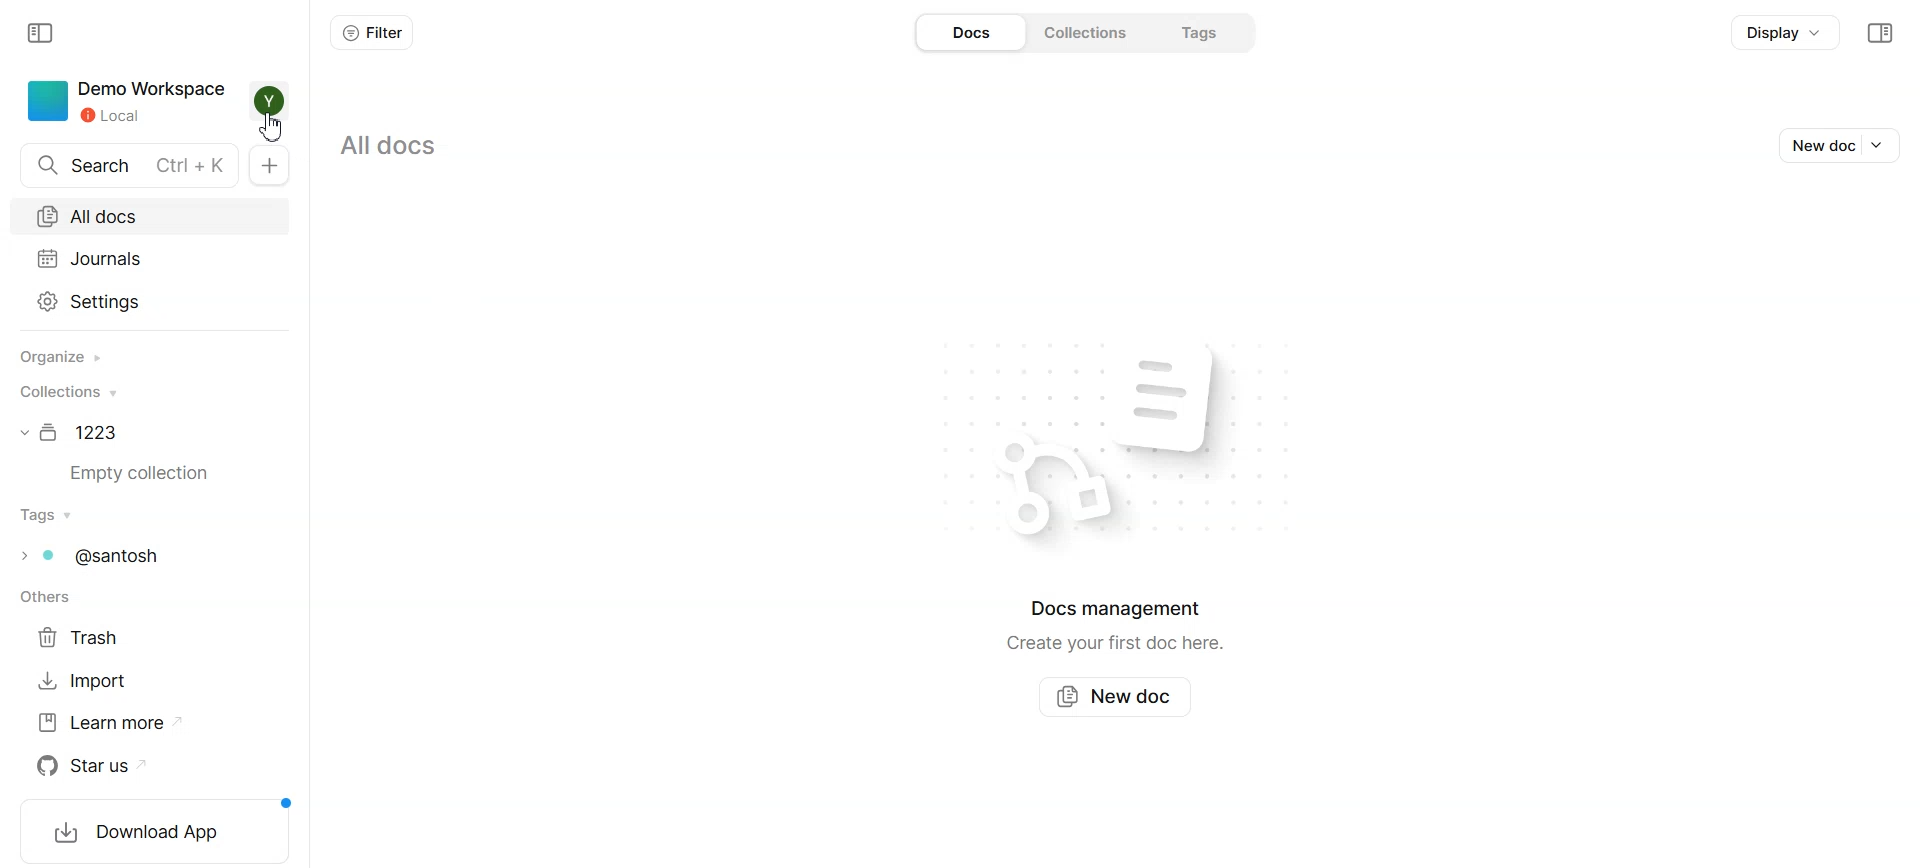 The height and width of the screenshot is (868, 1920). I want to click on new doc, so click(270, 165).